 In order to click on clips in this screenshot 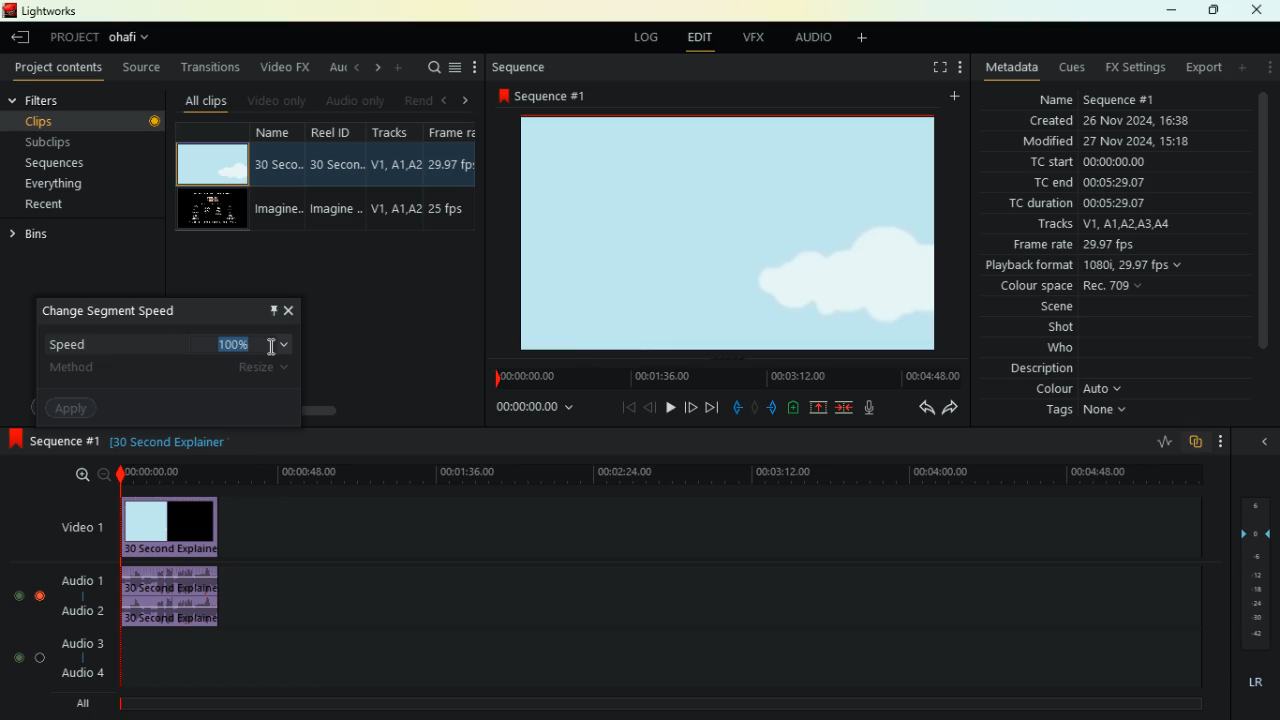, I will do `click(63, 121)`.